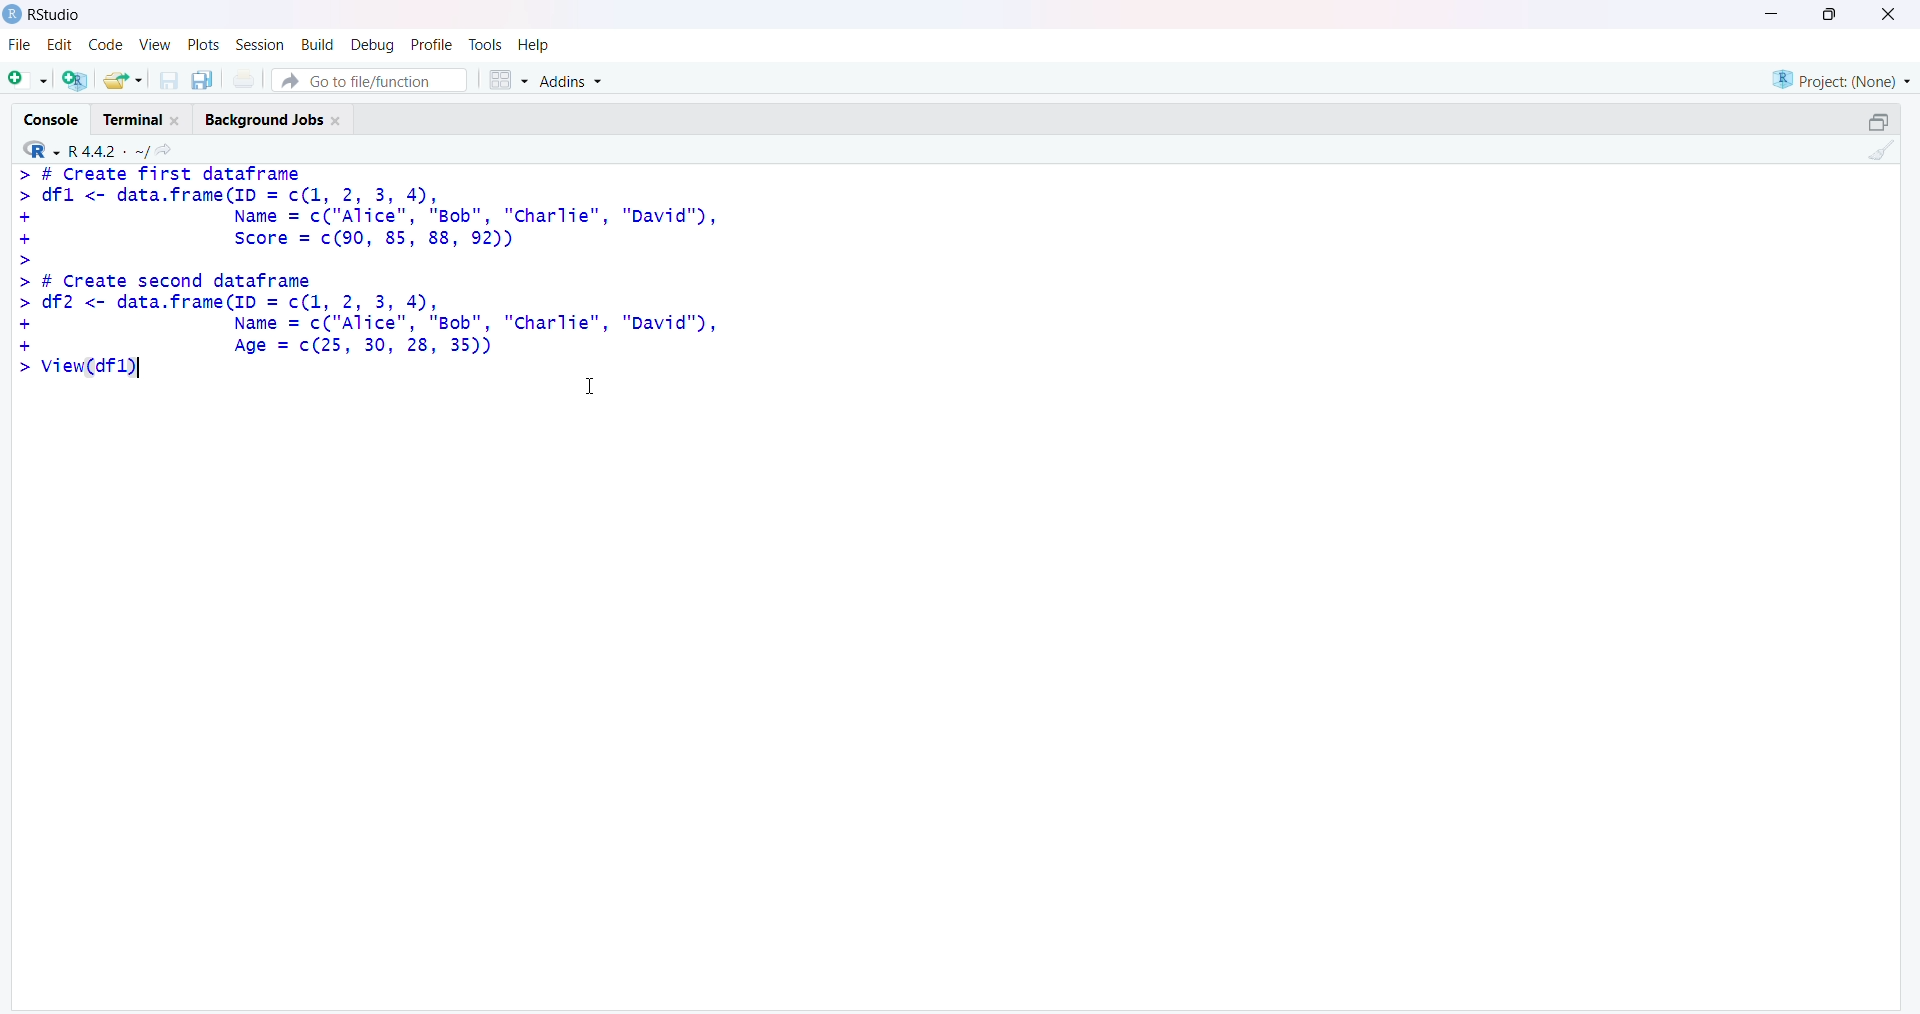  Describe the element at coordinates (431, 45) in the screenshot. I see `profile` at that location.